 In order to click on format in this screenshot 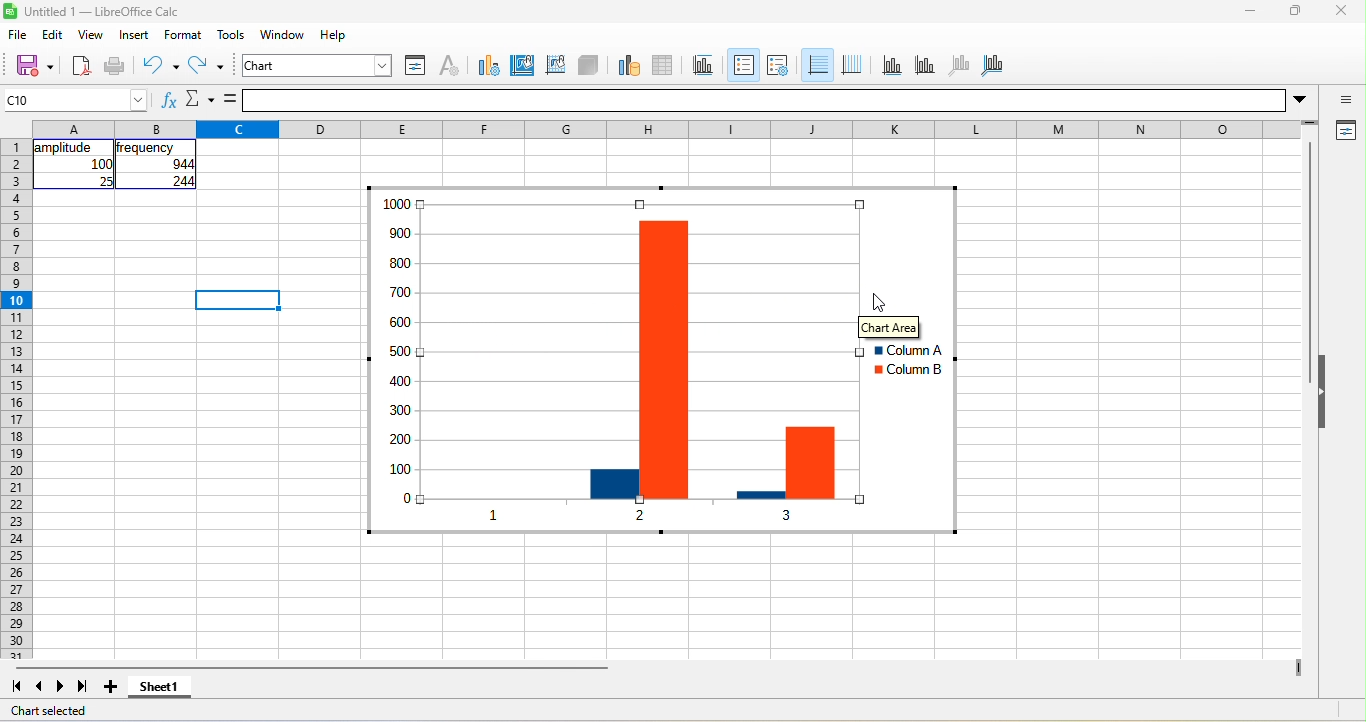, I will do `click(187, 35)`.